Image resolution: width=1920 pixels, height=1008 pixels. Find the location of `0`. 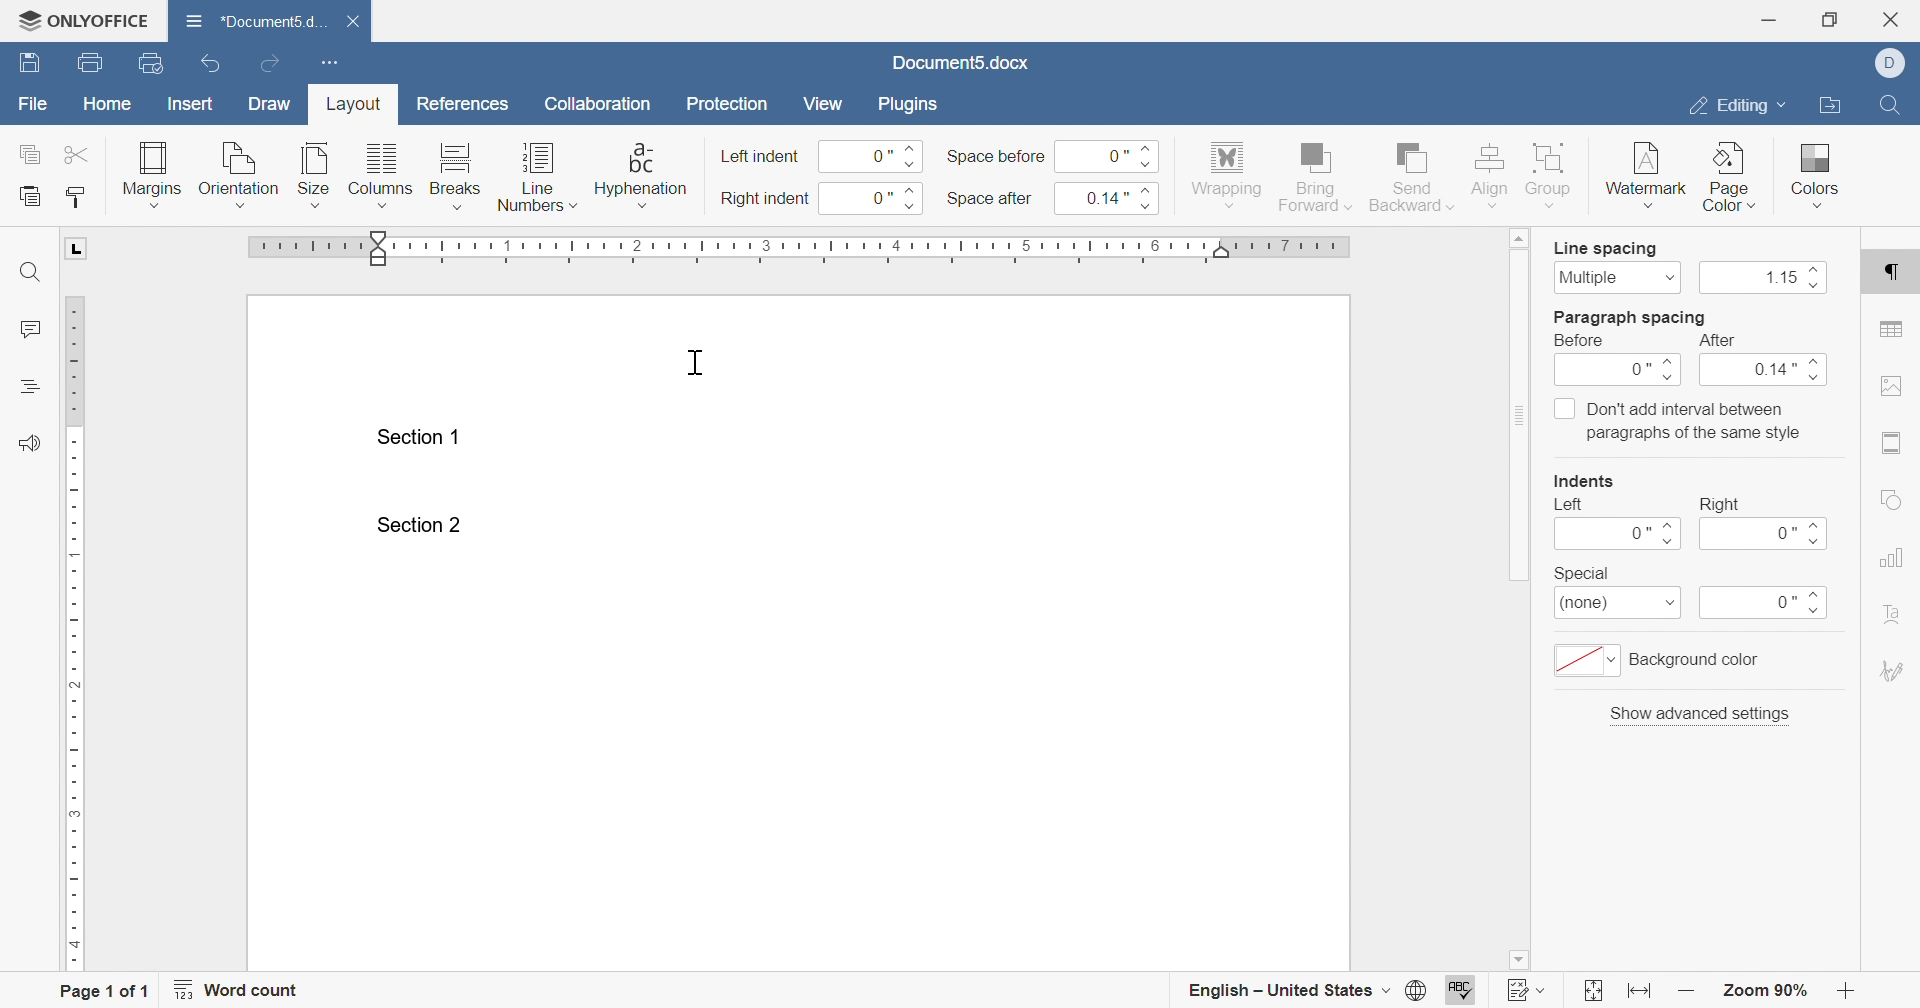

0 is located at coordinates (1620, 372).